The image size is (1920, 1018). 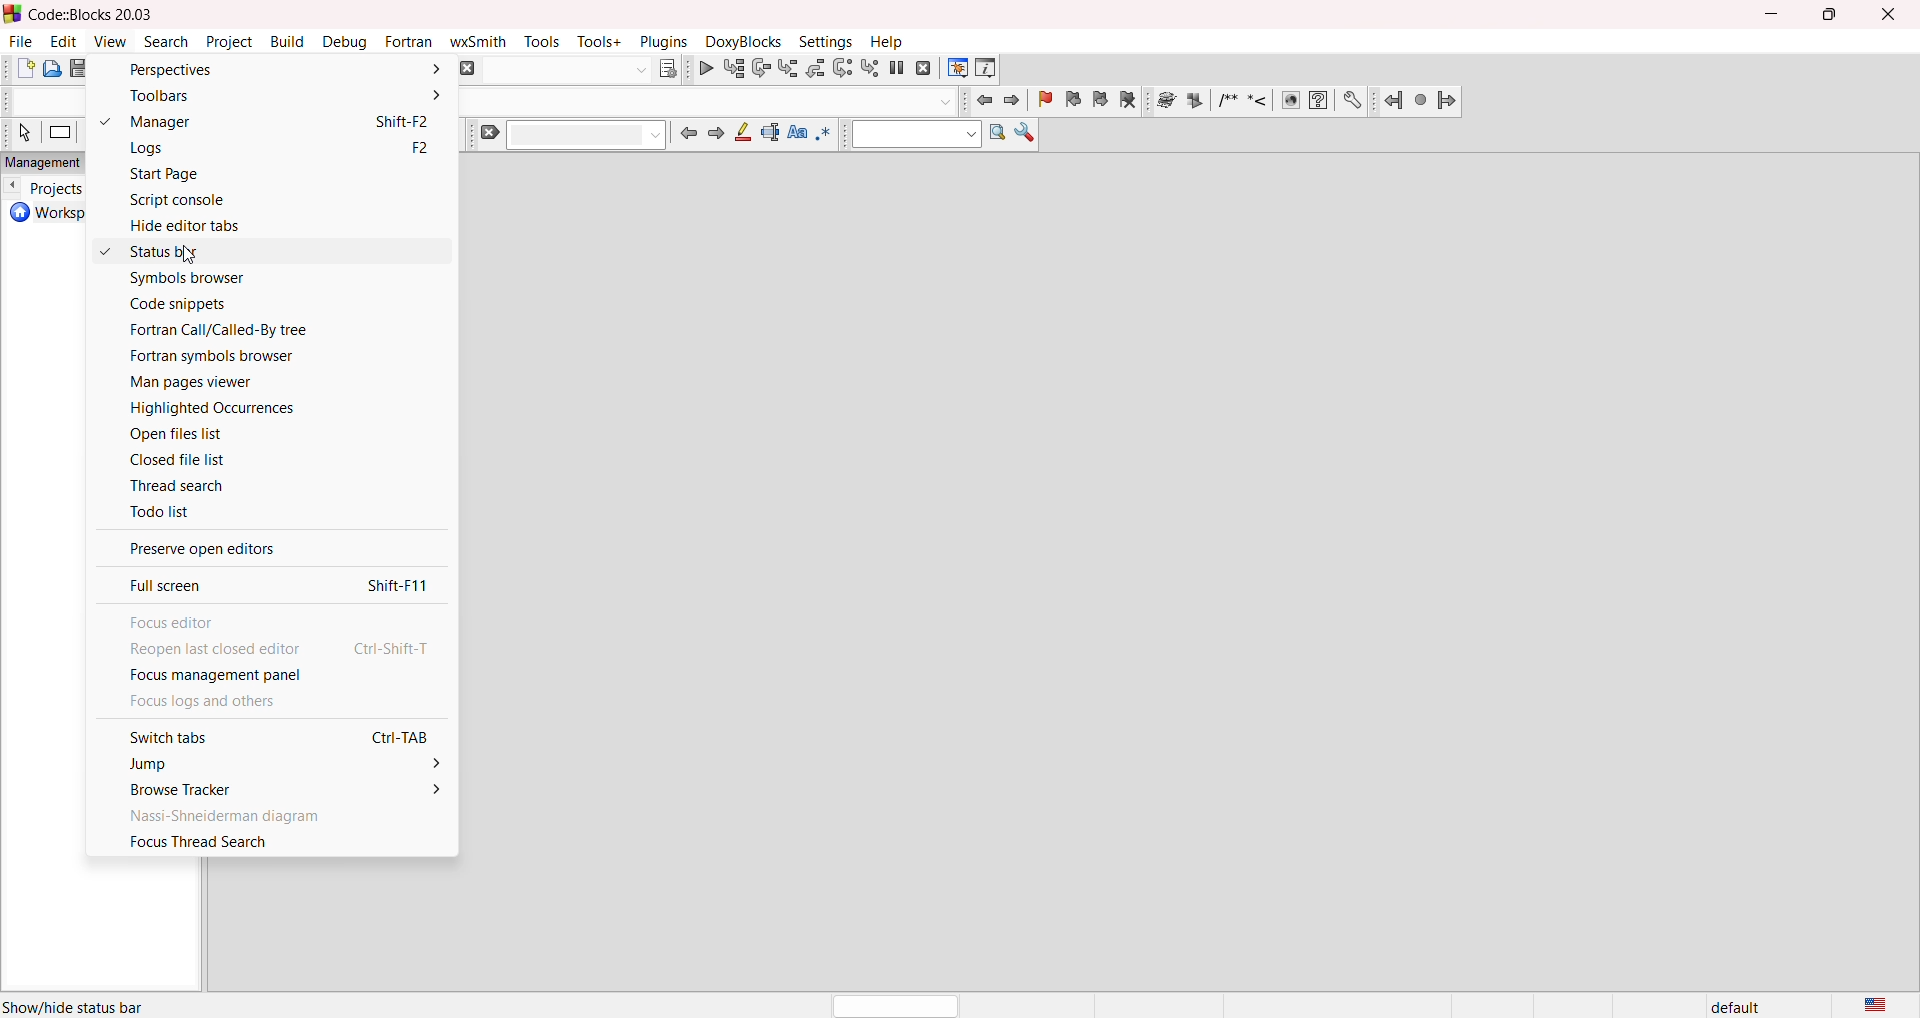 I want to click on Run search, so click(x=998, y=135).